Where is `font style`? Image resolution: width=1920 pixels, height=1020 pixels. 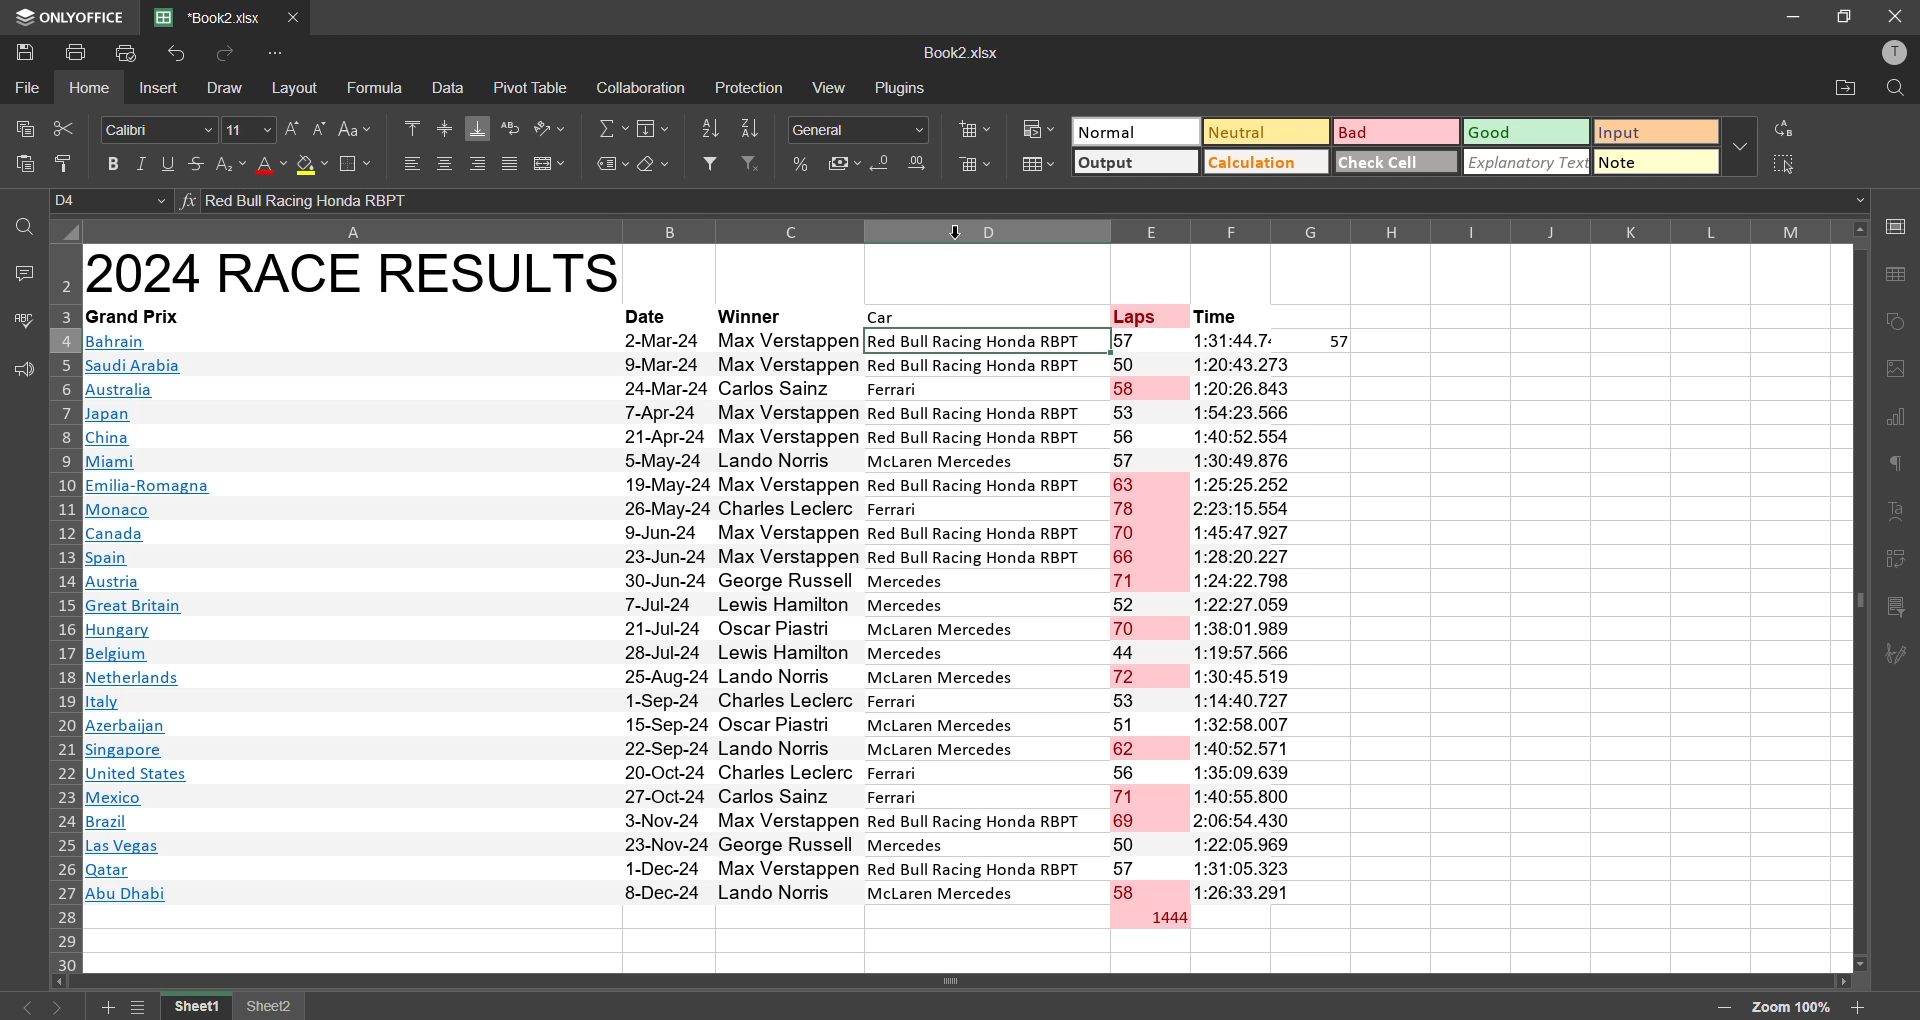
font style is located at coordinates (160, 130).